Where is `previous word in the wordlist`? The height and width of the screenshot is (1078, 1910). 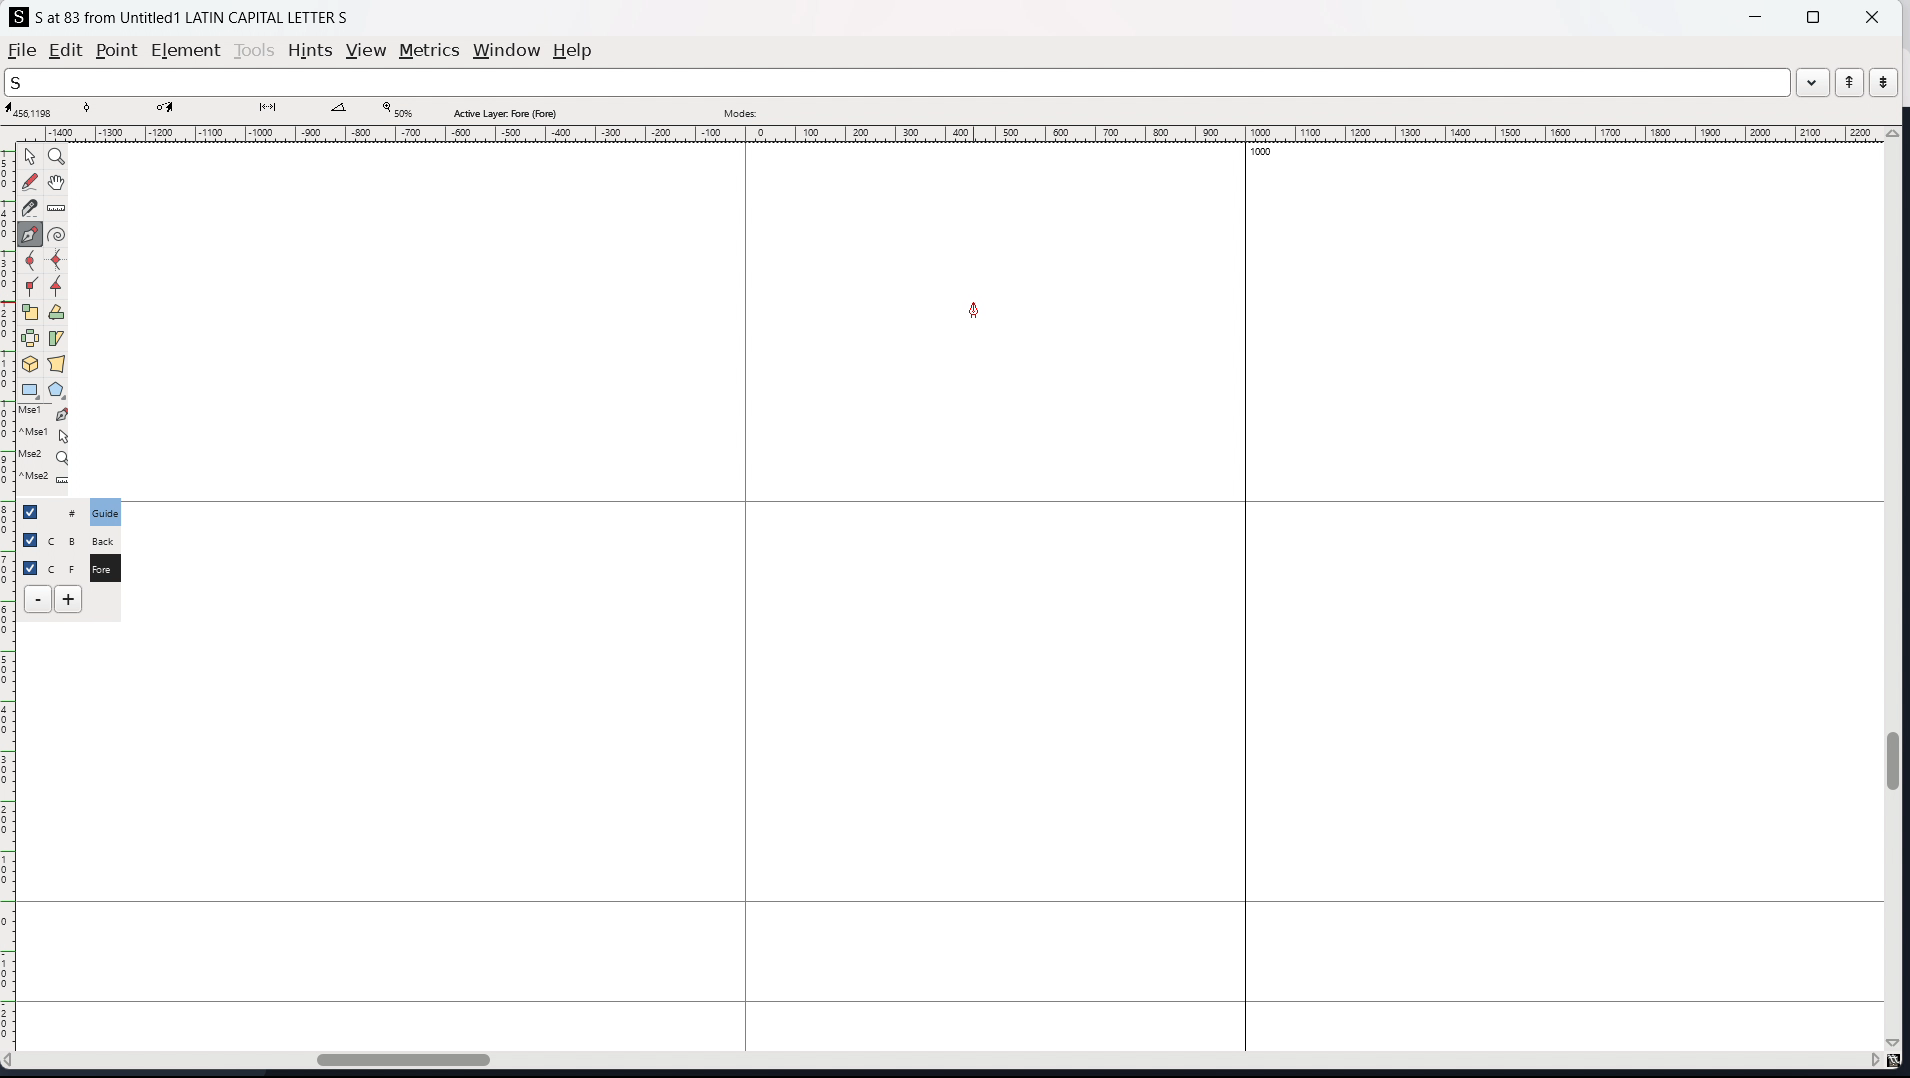
previous word in the wordlist is located at coordinates (1850, 82).